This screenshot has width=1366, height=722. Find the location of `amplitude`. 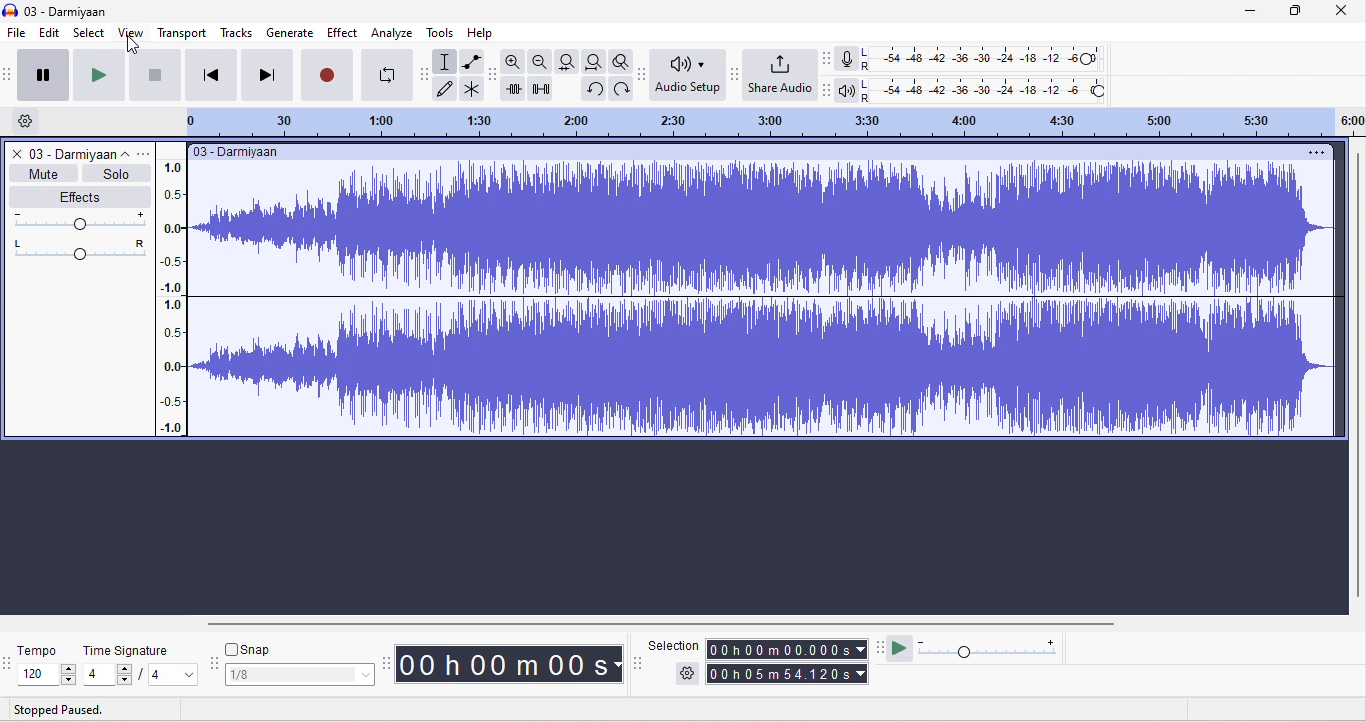

amplitude is located at coordinates (175, 296).